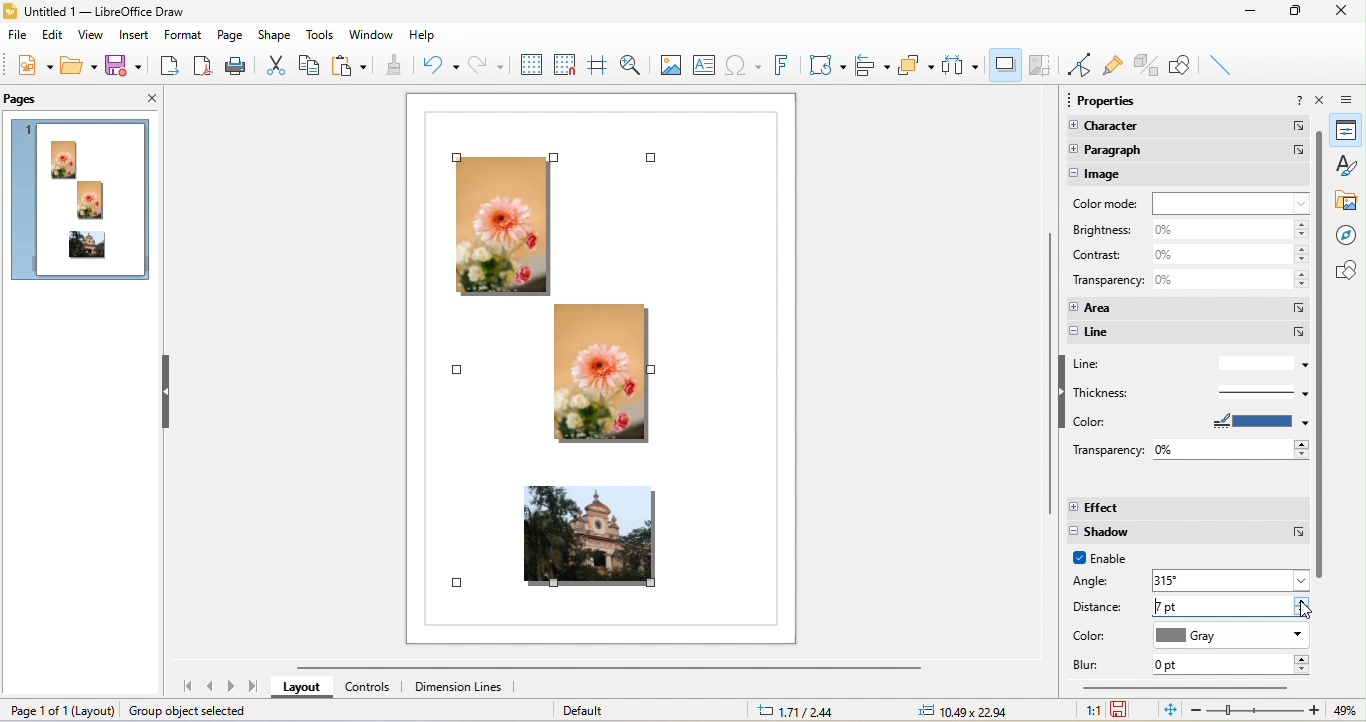 The width and height of the screenshot is (1366, 722). Describe the element at coordinates (1149, 63) in the screenshot. I see `toggle extrusion` at that location.